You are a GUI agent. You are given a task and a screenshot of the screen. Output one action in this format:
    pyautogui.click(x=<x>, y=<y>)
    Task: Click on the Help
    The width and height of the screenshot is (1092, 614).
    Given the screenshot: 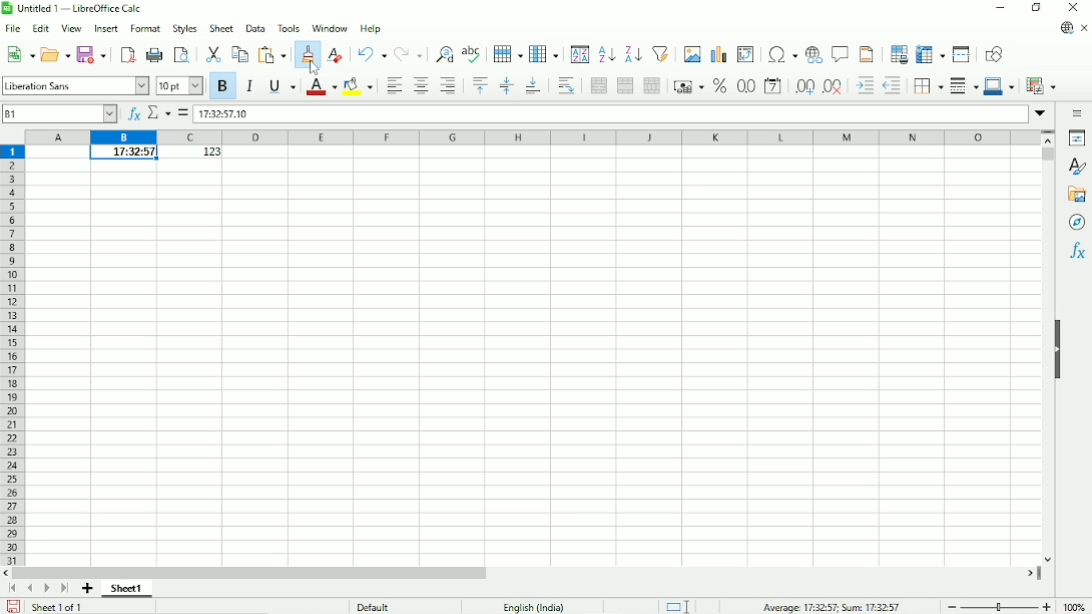 What is the action you would take?
    pyautogui.click(x=370, y=28)
    